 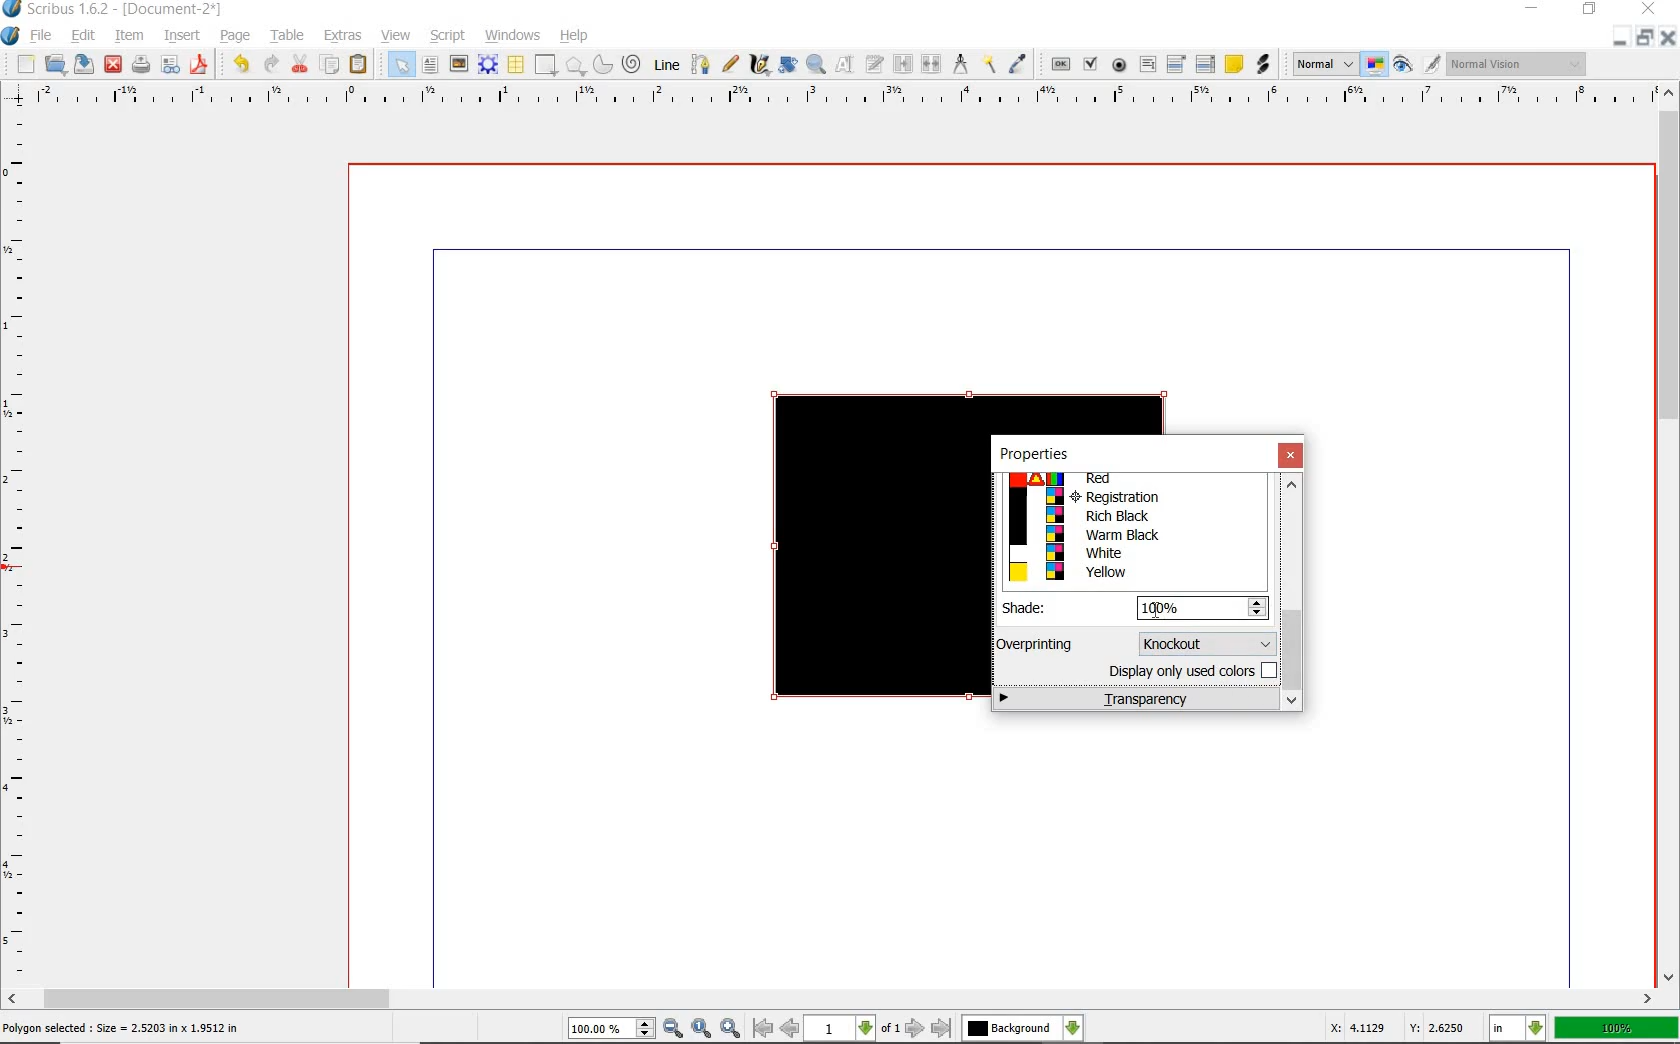 I want to click on insert, so click(x=185, y=35).